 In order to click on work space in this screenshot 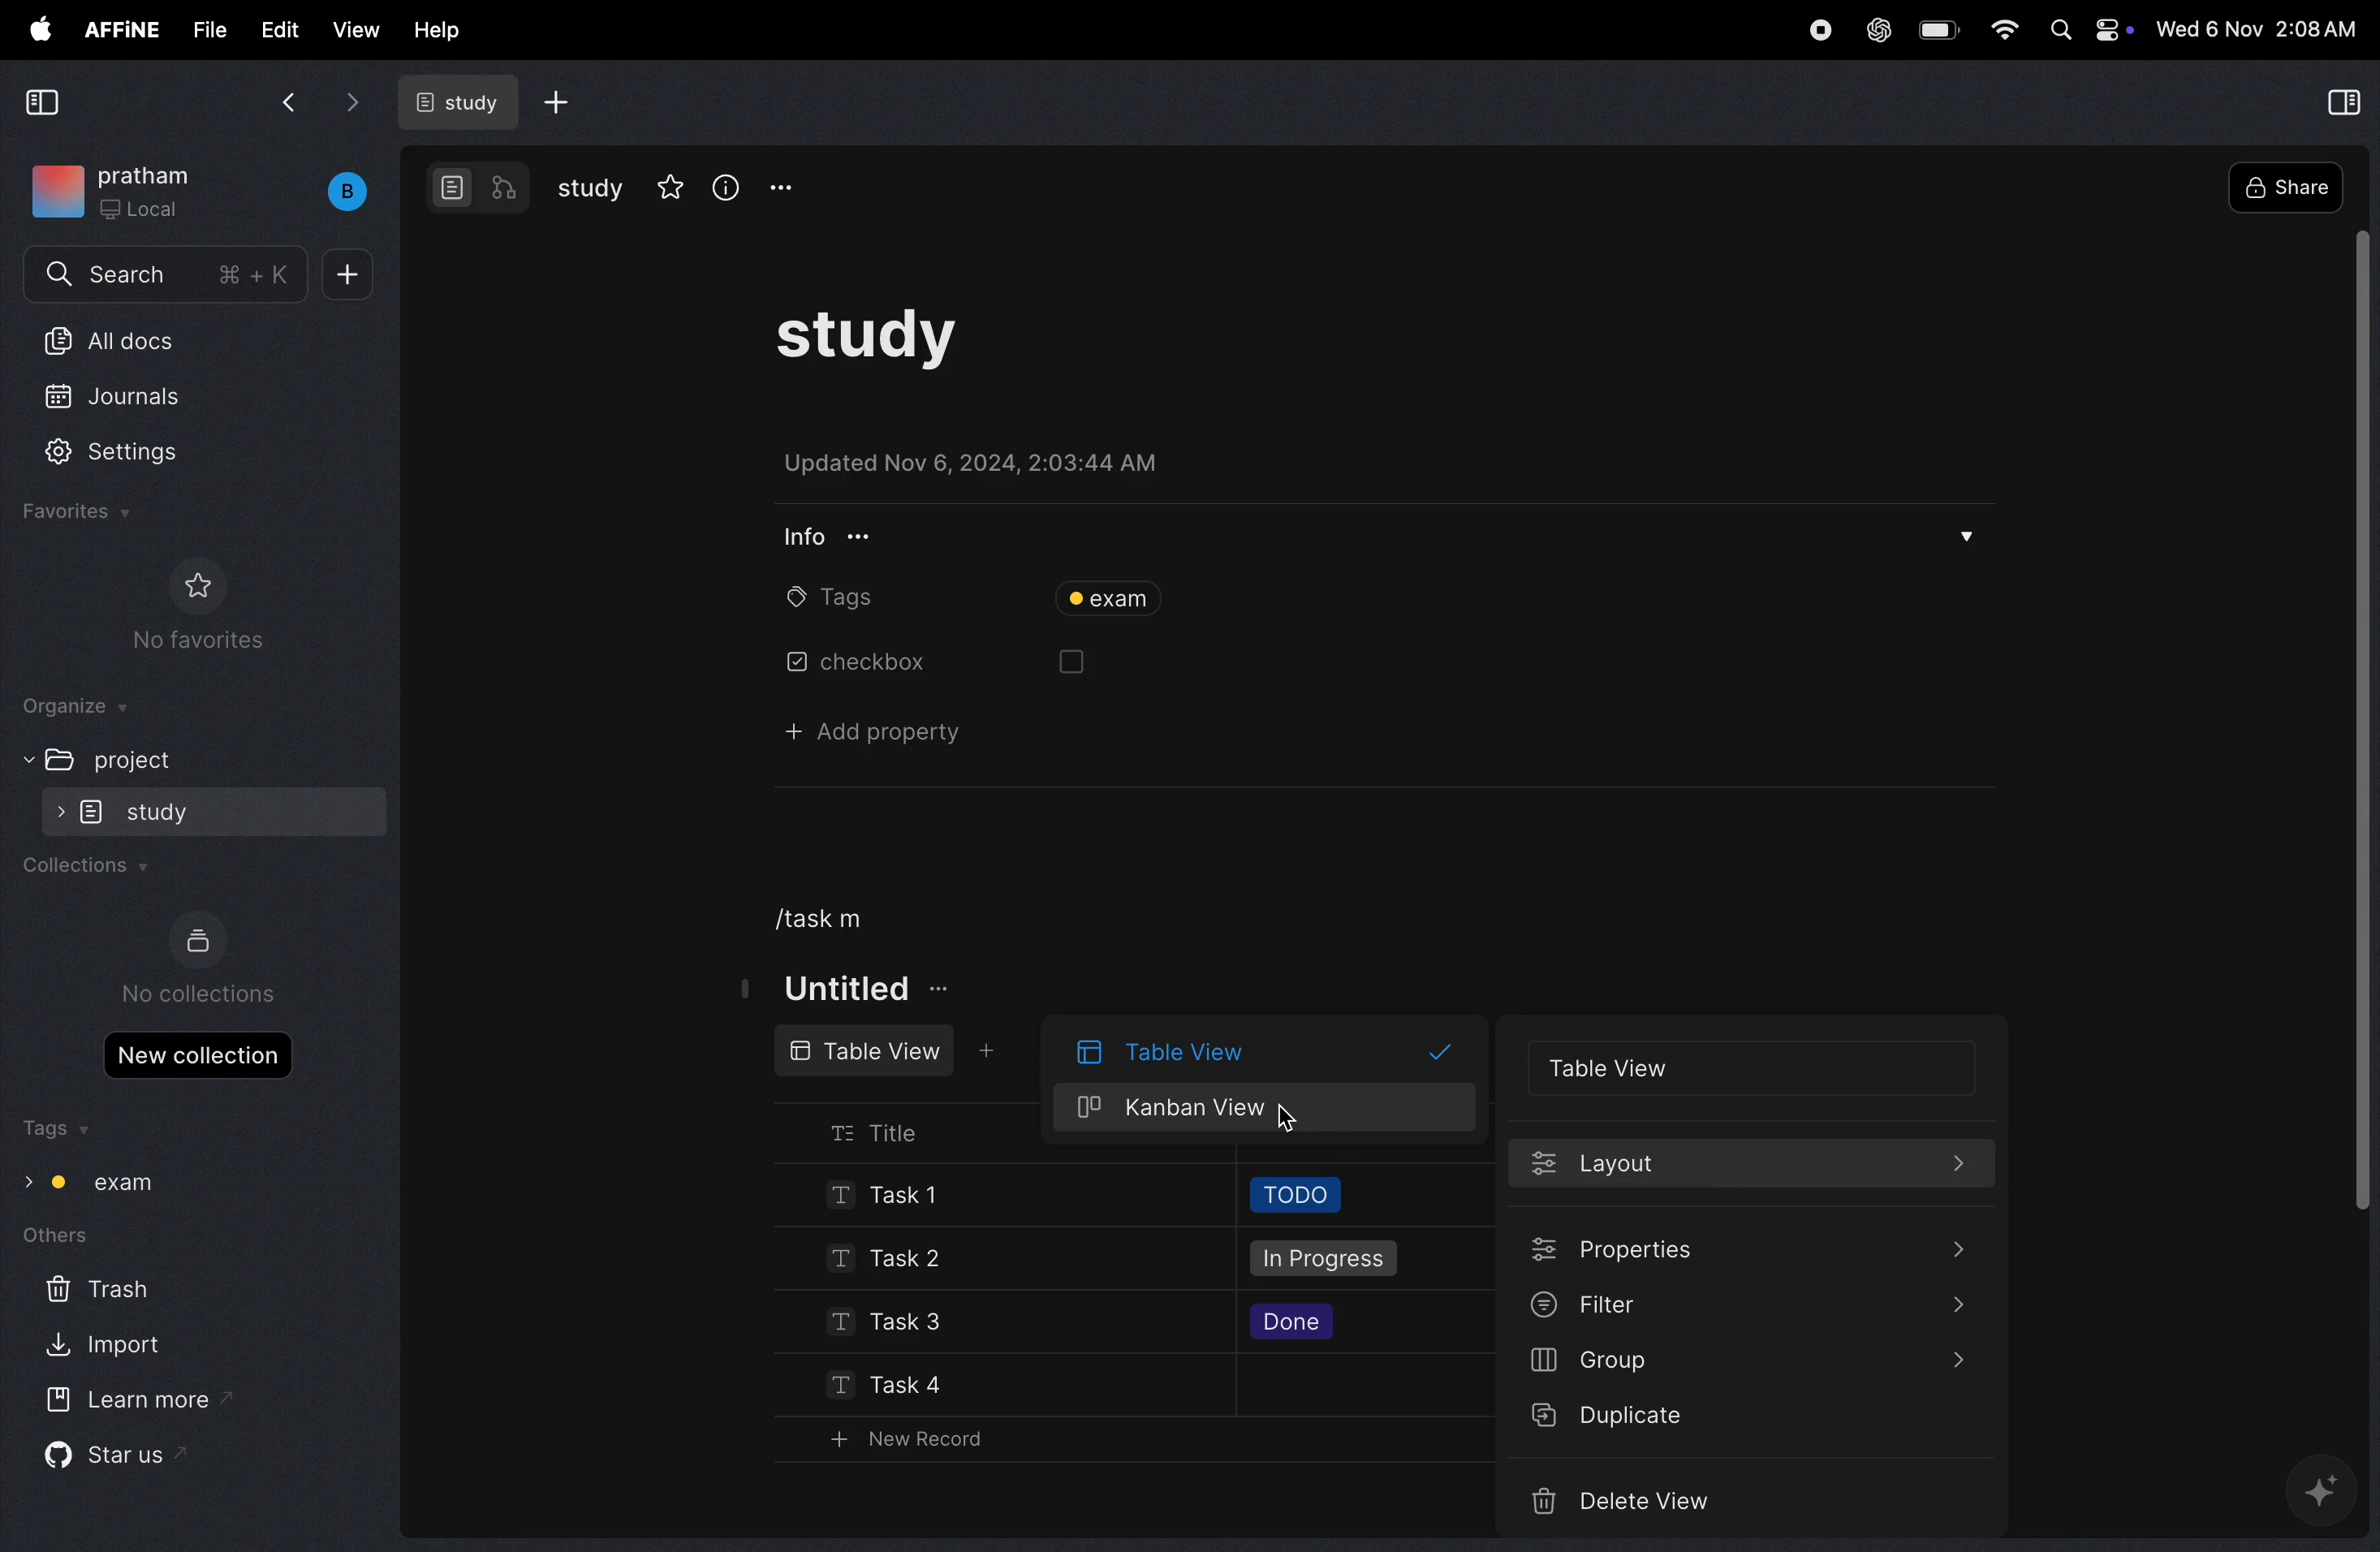, I will do `click(197, 194)`.